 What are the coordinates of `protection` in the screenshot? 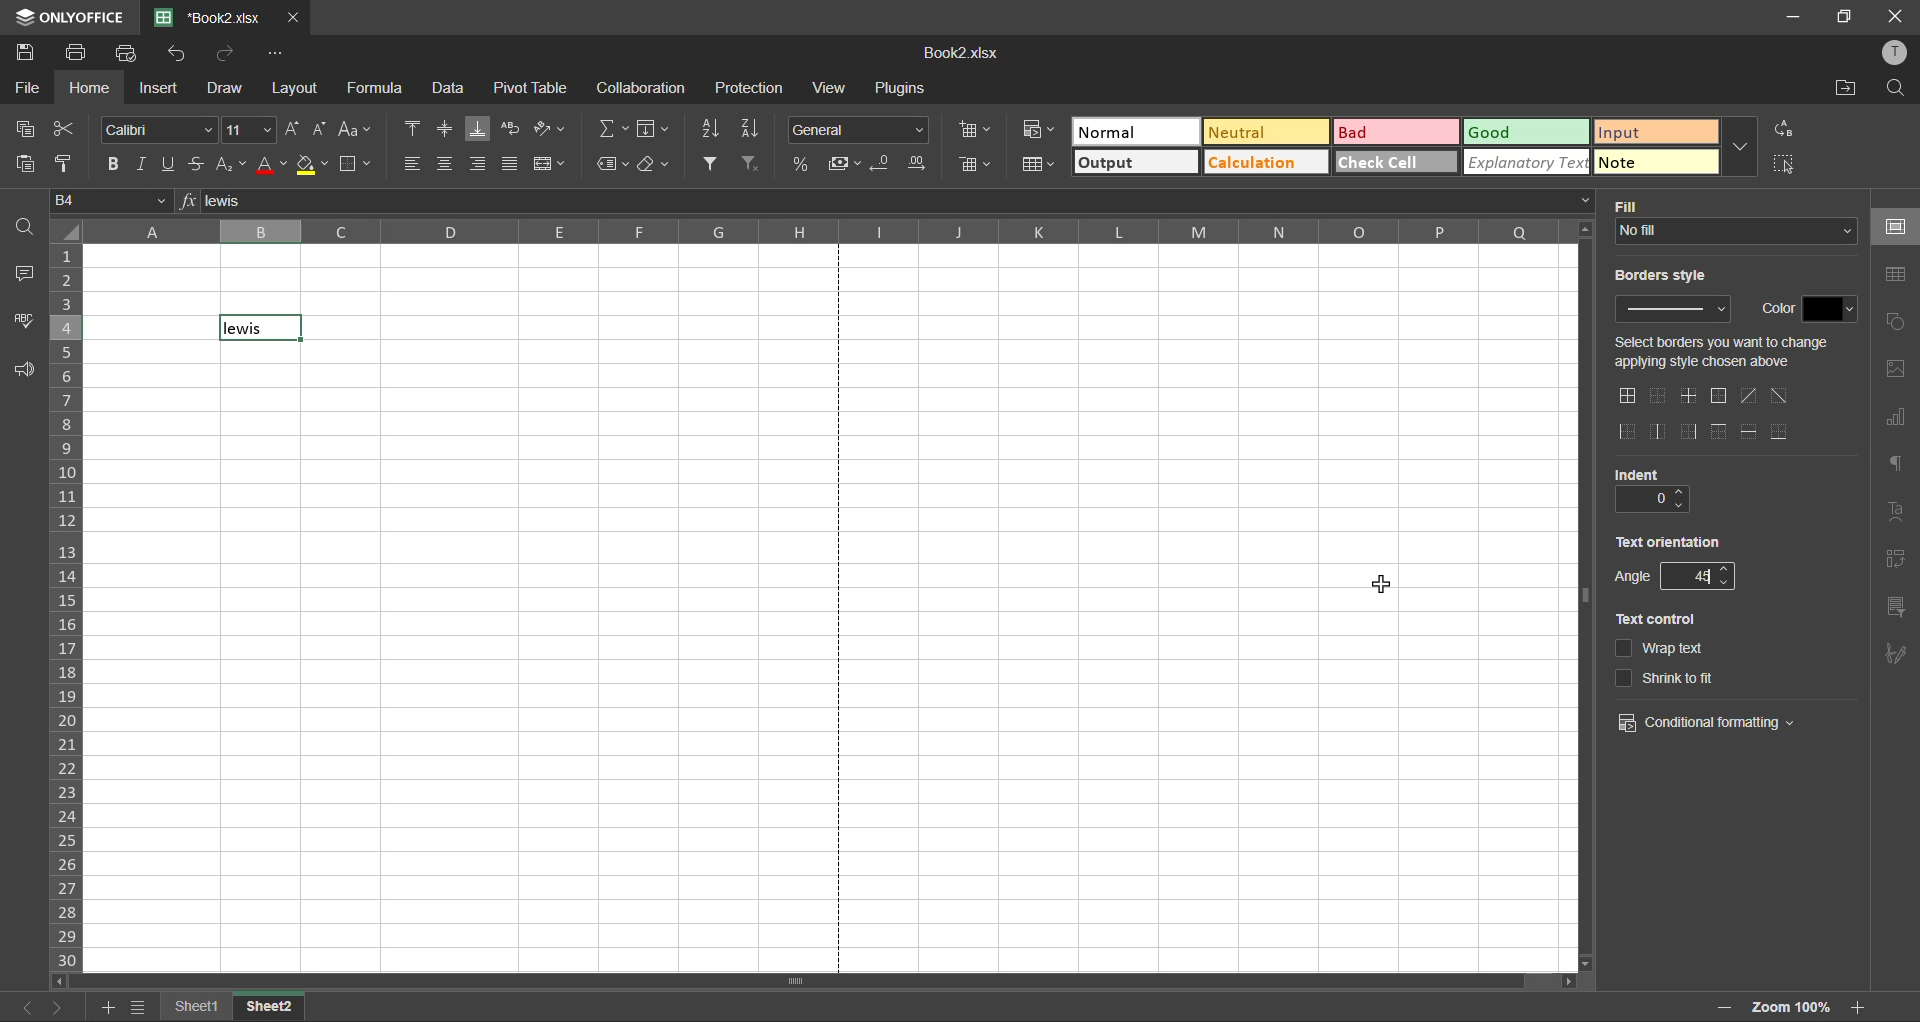 It's located at (749, 88).